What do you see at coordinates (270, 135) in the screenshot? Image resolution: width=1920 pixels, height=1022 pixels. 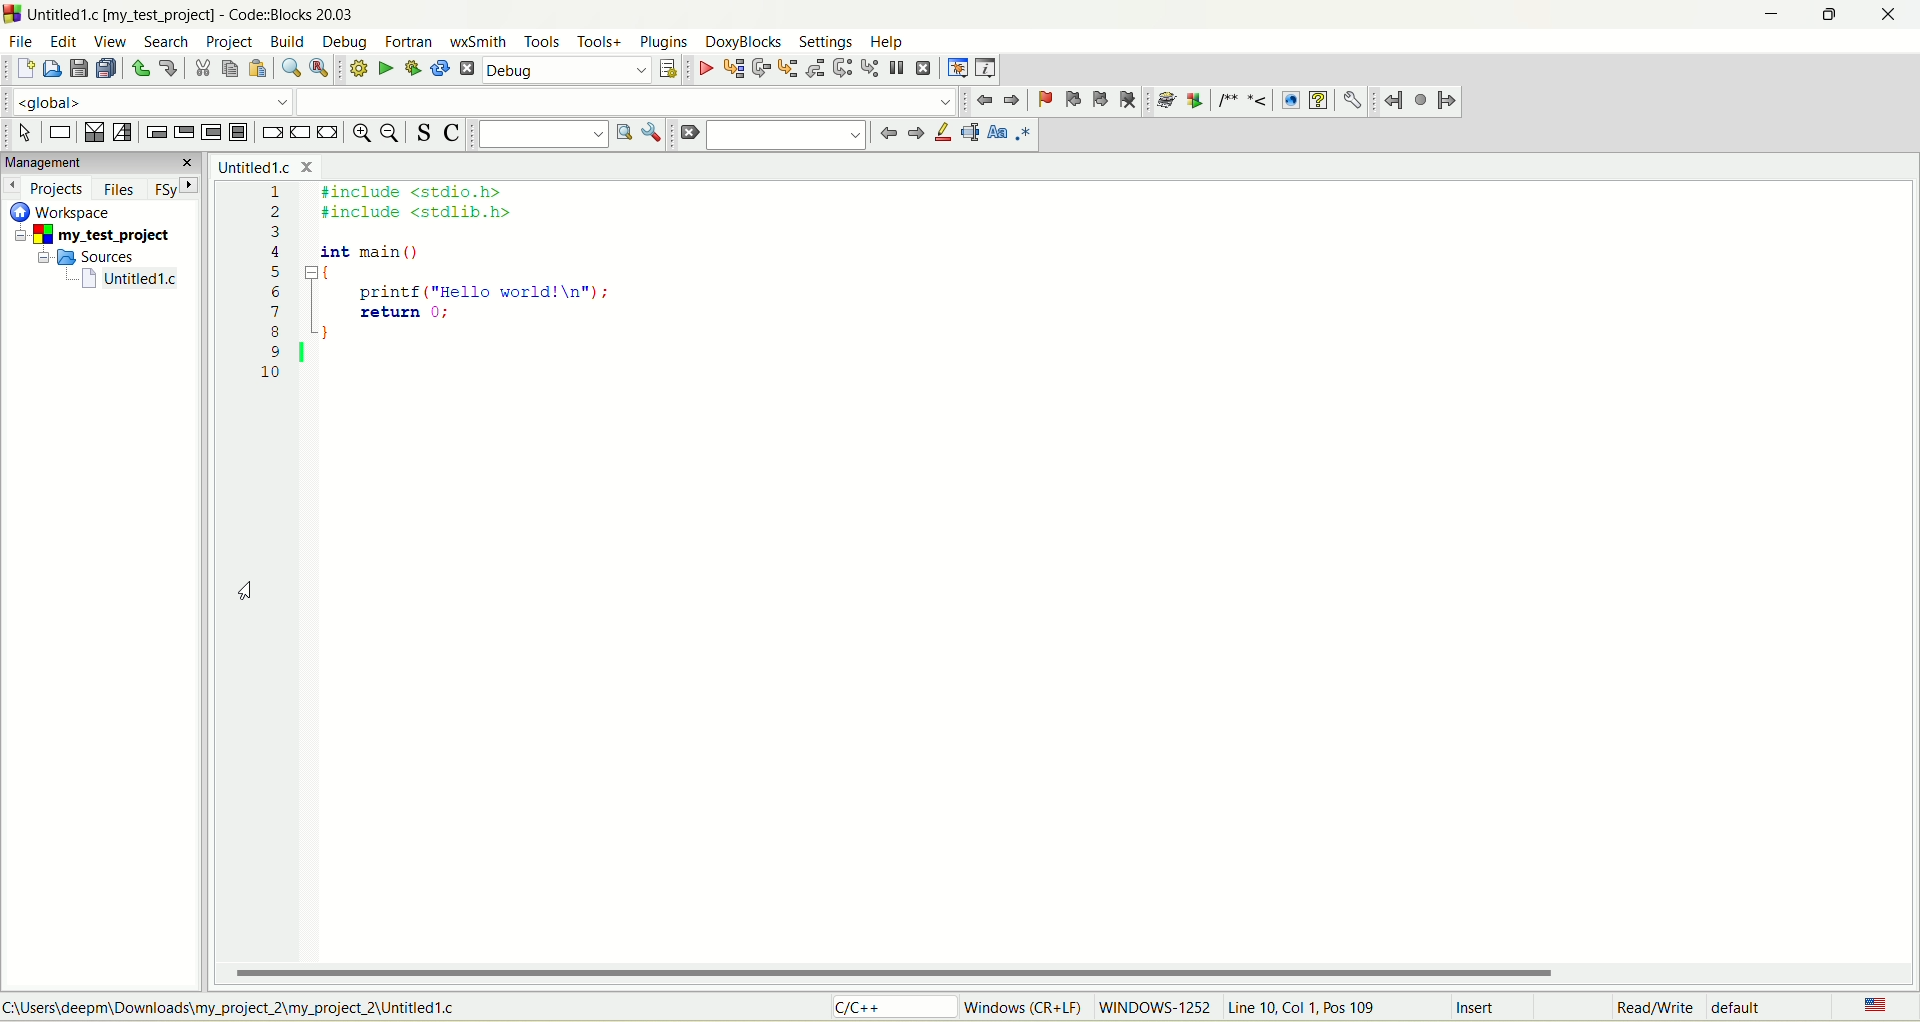 I see `break instruction` at bounding box center [270, 135].